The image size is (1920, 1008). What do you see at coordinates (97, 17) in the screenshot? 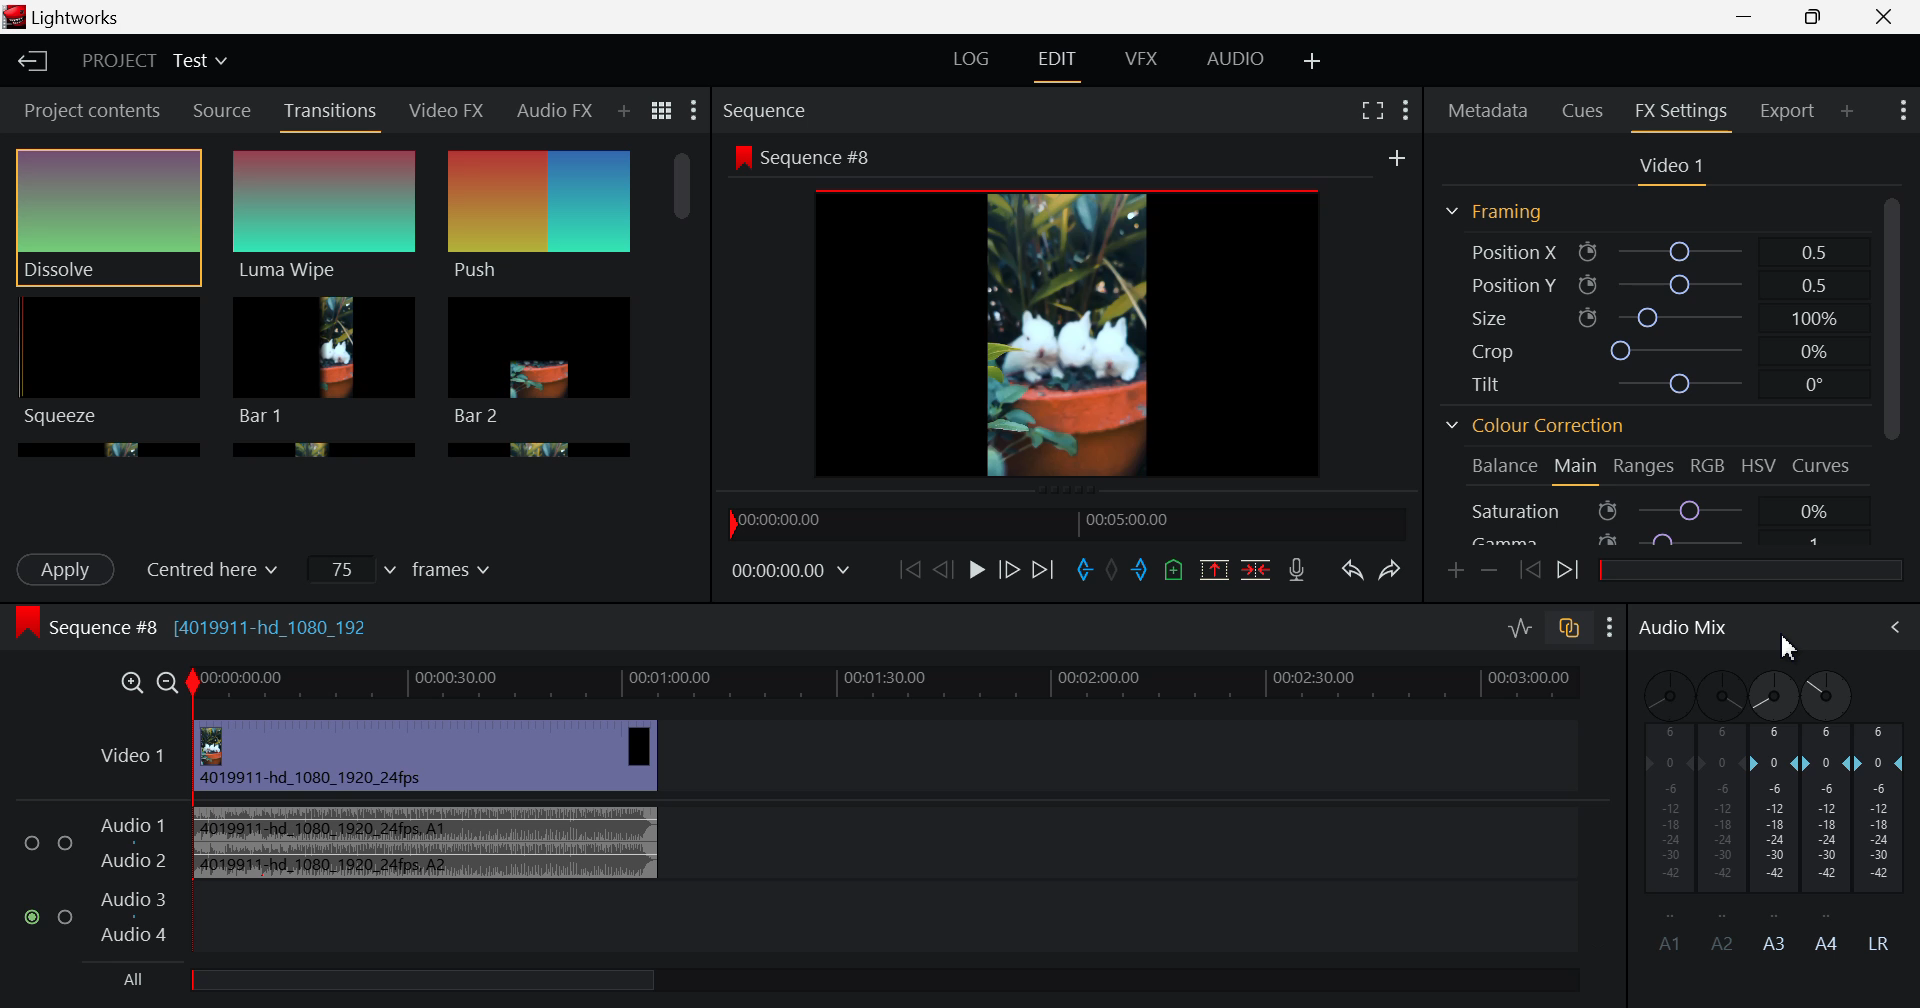
I see `Lightworks` at bounding box center [97, 17].